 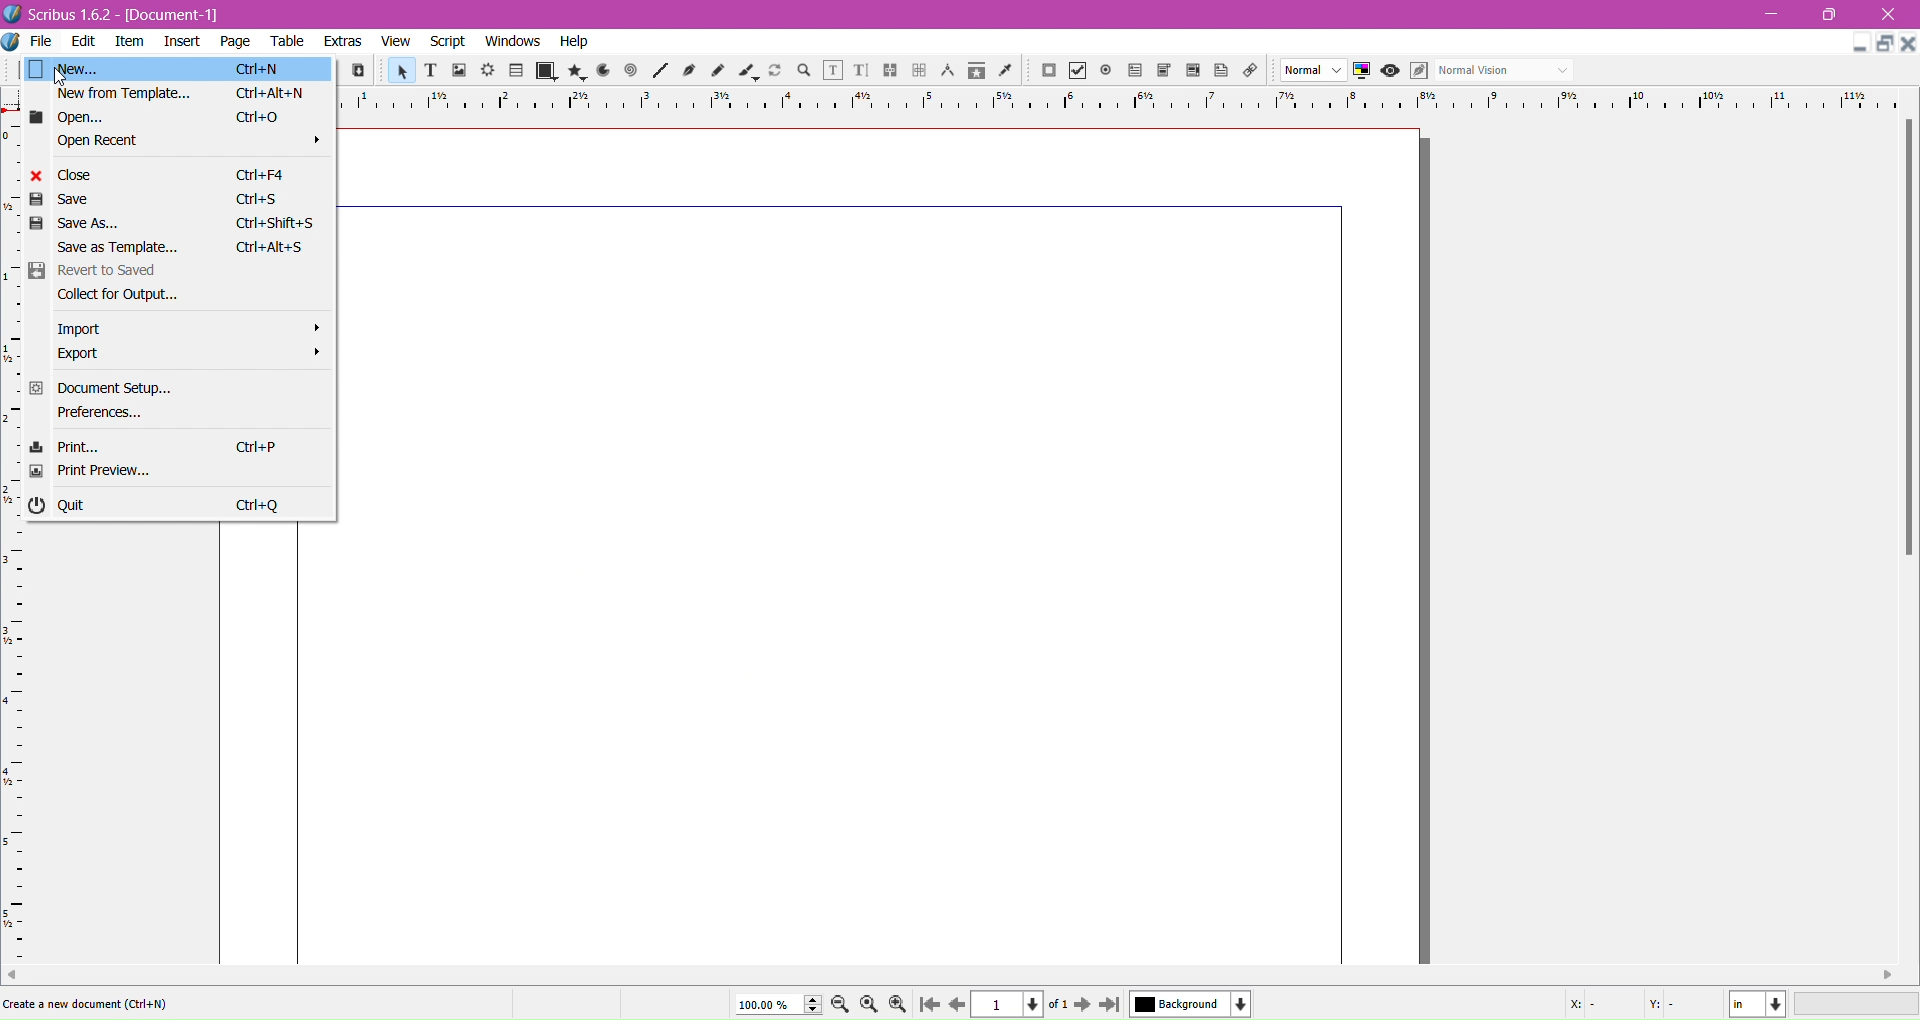 I want to click on icon, so click(x=918, y=68).